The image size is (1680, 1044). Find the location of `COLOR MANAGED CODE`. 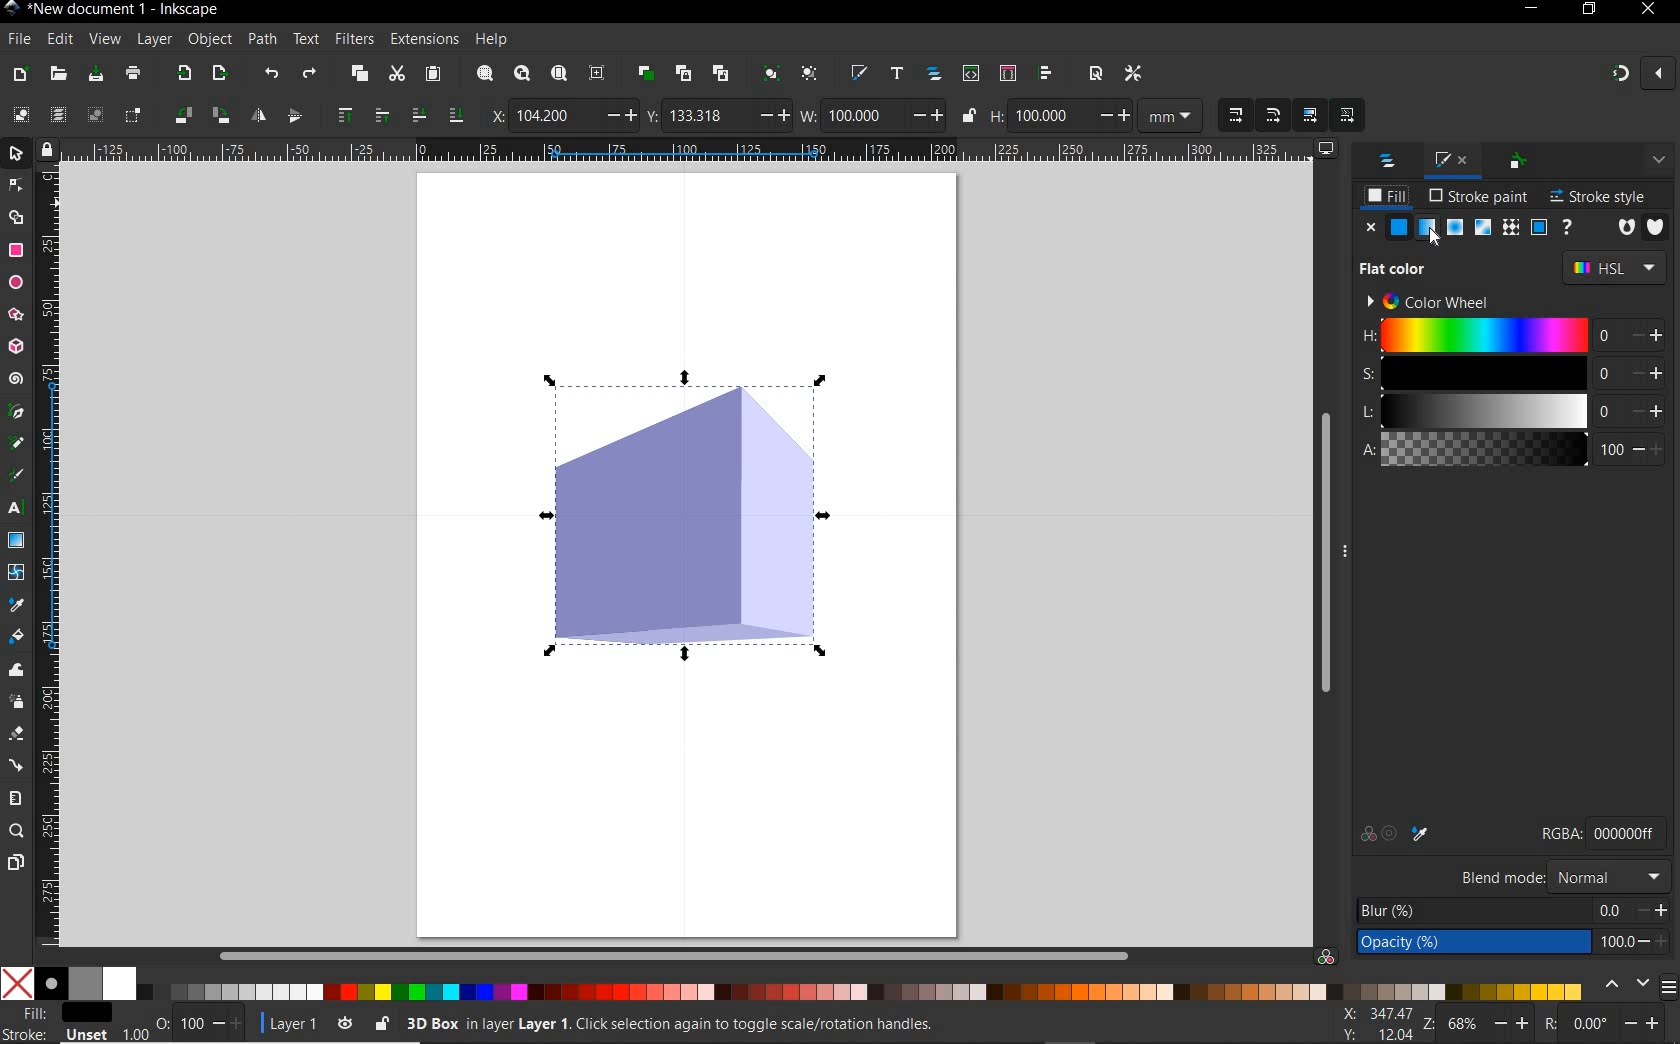

COLOR MANAGED CODE is located at coordinates (1628, 832).